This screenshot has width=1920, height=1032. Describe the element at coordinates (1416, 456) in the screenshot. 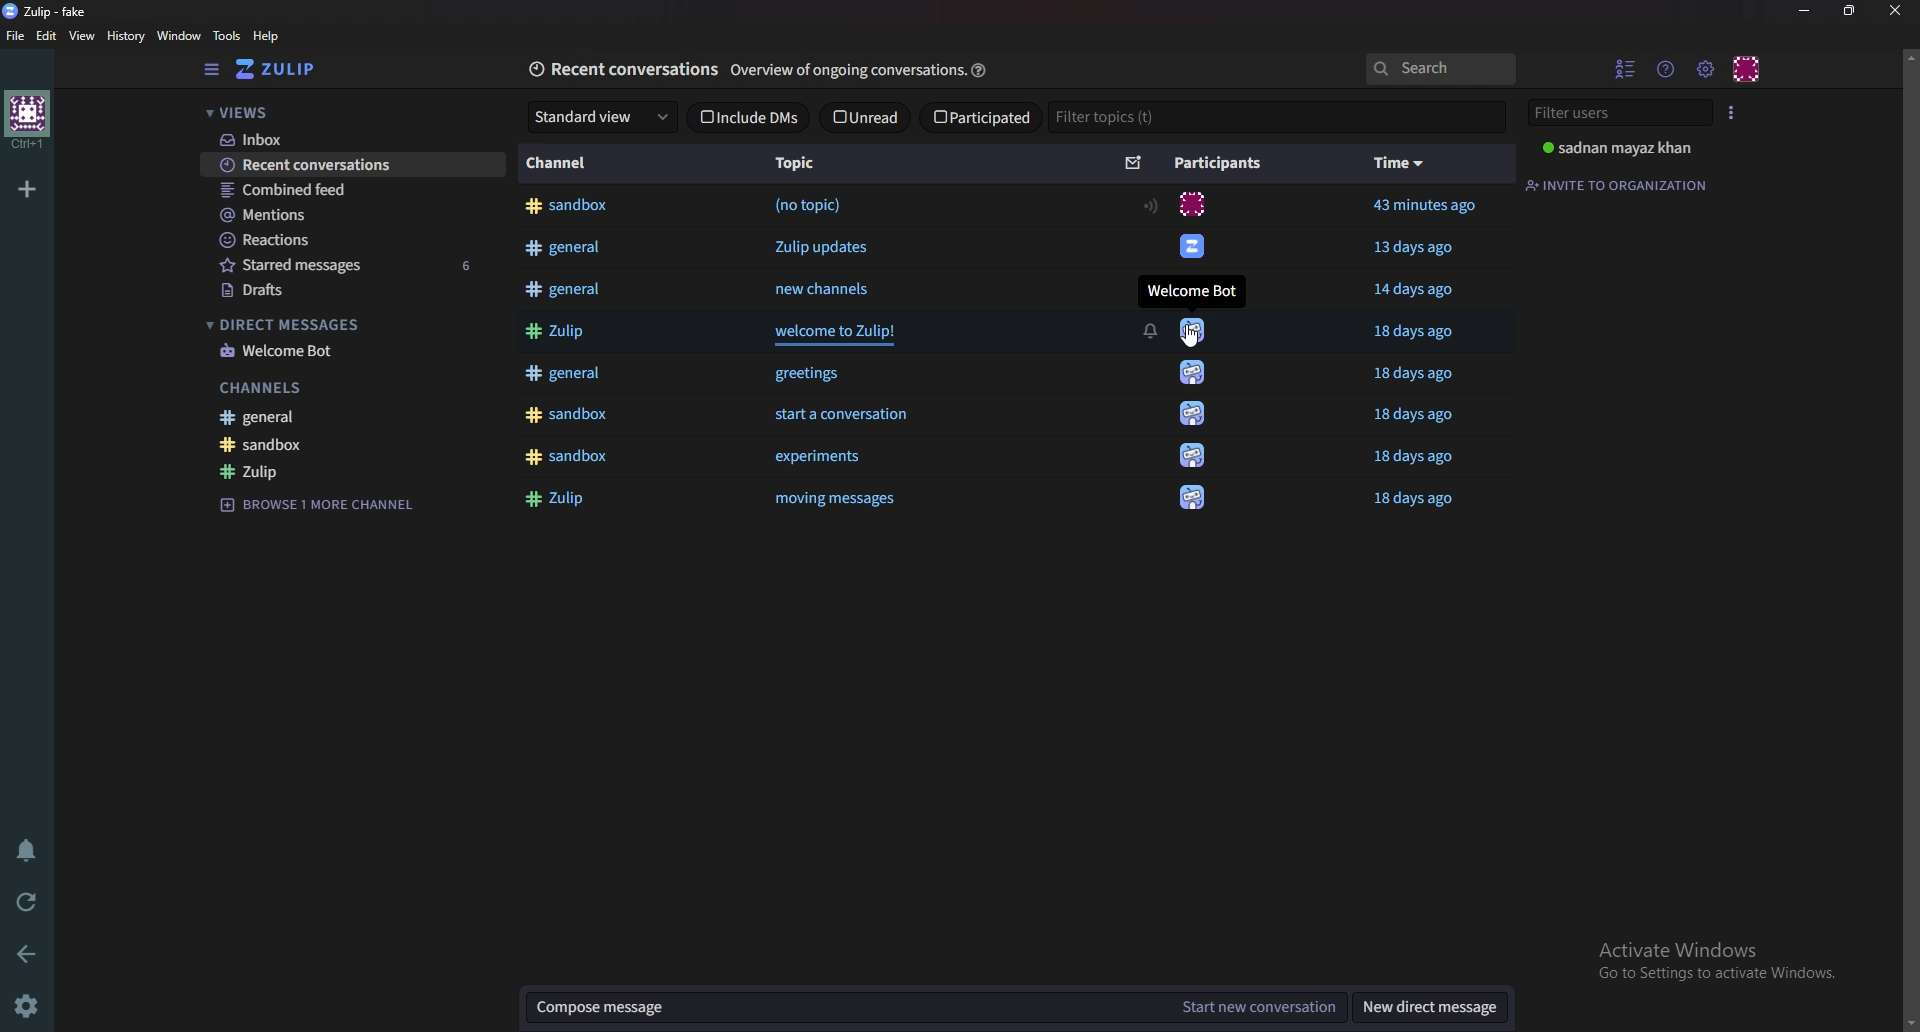

I see `18 days ago` at that location.